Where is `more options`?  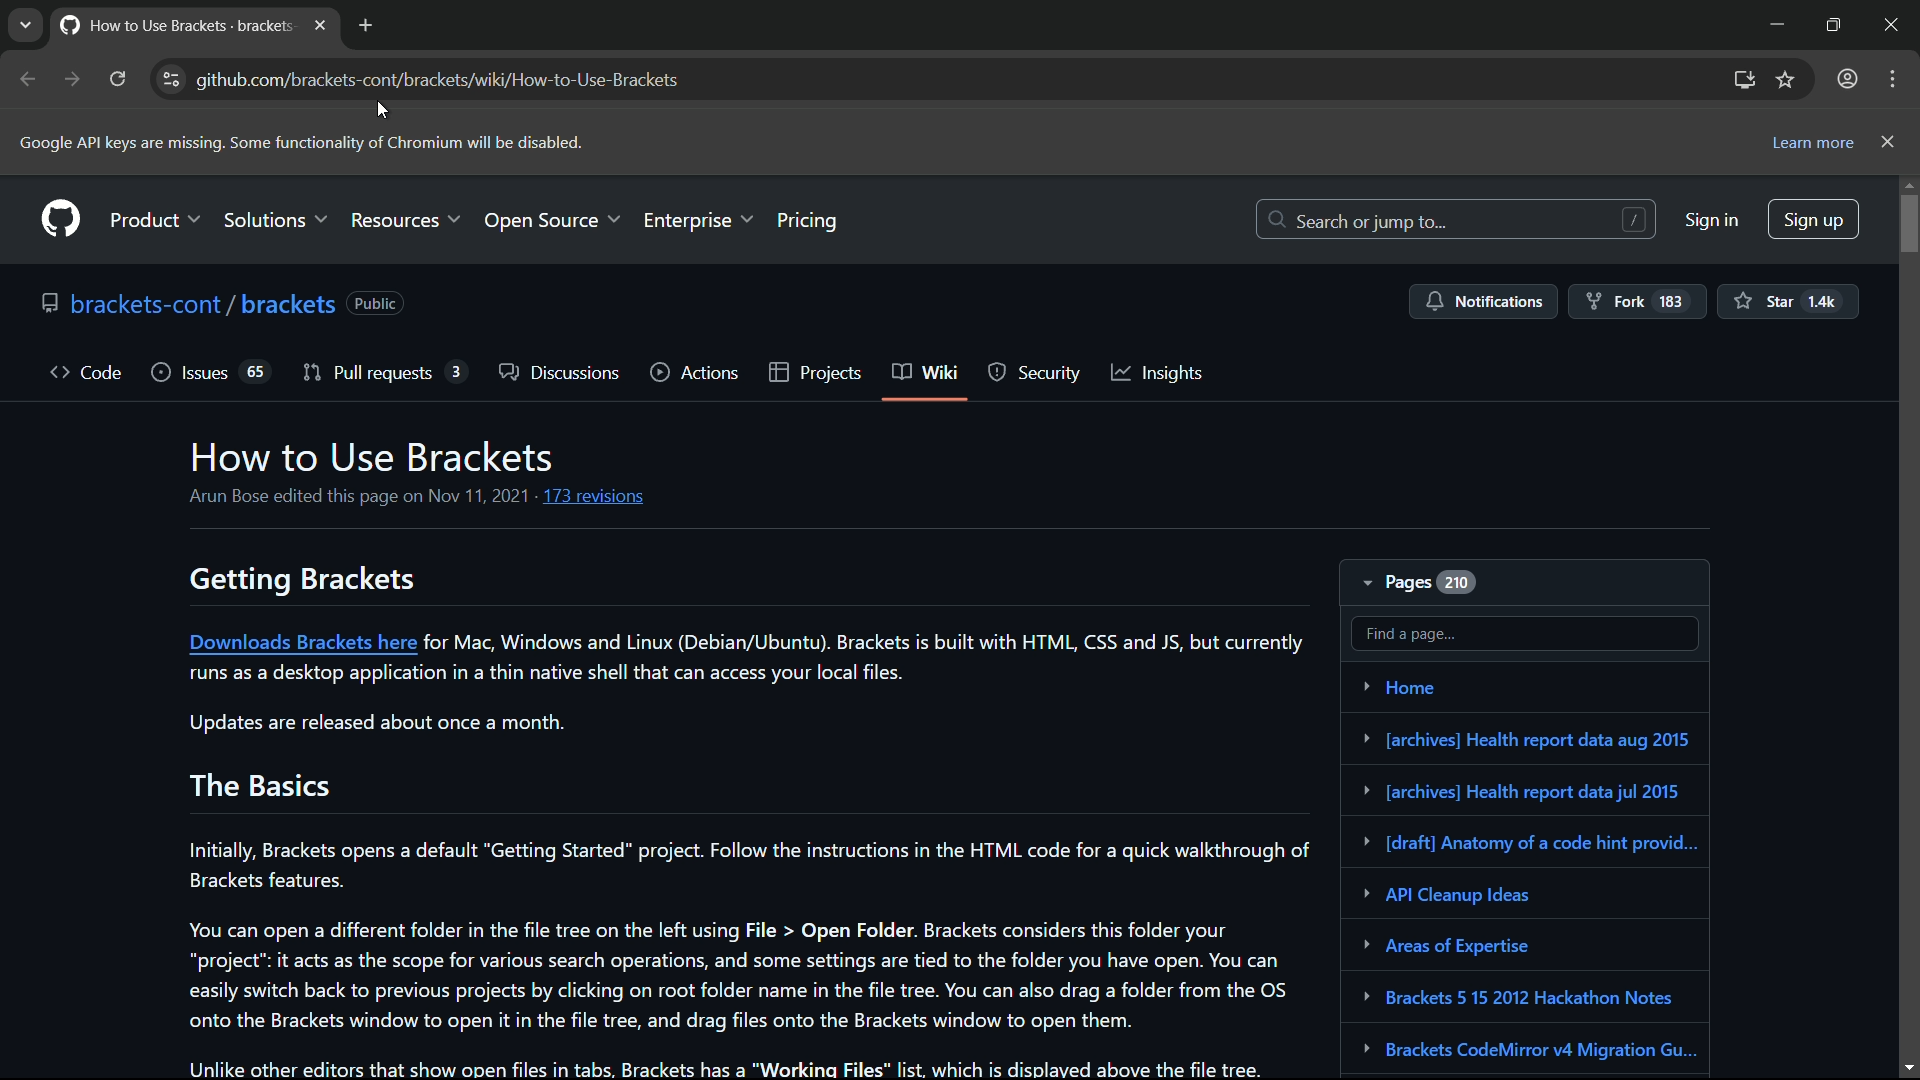 more options is located at coordinates (1897, 79).